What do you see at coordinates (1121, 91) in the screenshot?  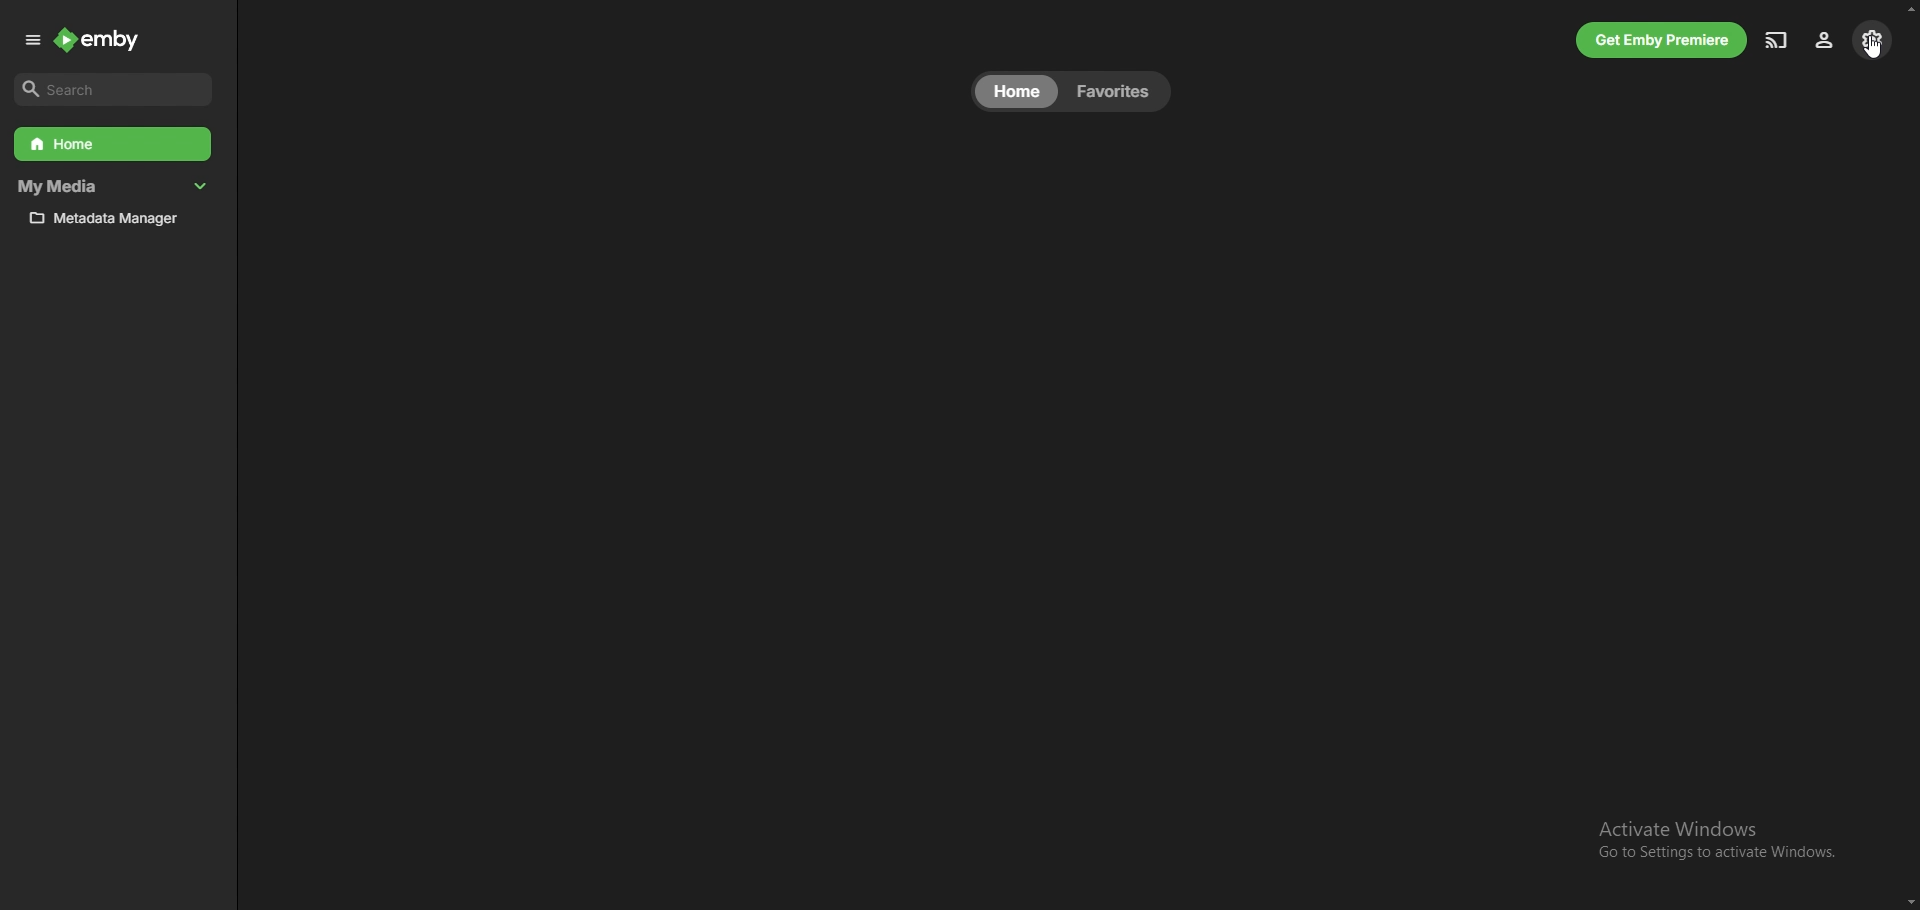 I see `favourites` at bounding box center [1121, 91].